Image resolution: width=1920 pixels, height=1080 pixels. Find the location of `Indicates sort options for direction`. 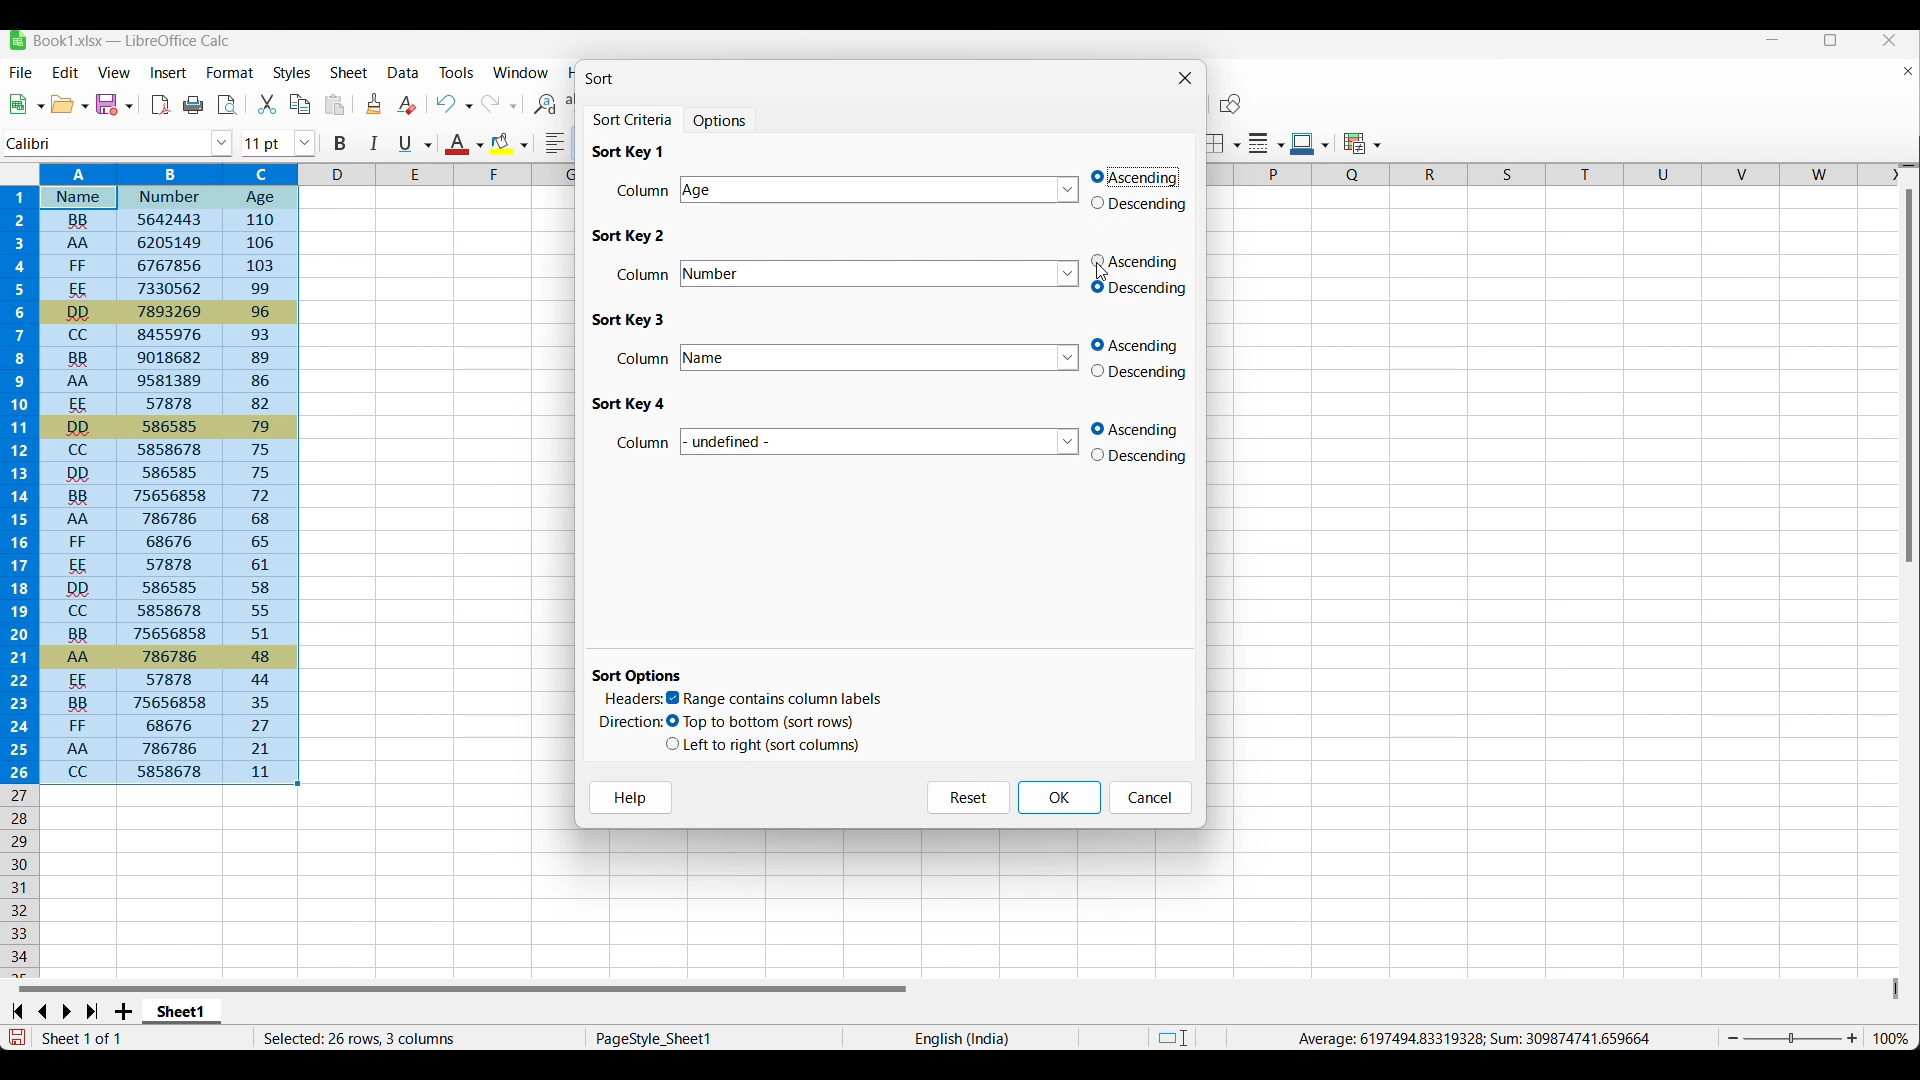

Indicates sort options for direction is located at coordinates (632, 722).